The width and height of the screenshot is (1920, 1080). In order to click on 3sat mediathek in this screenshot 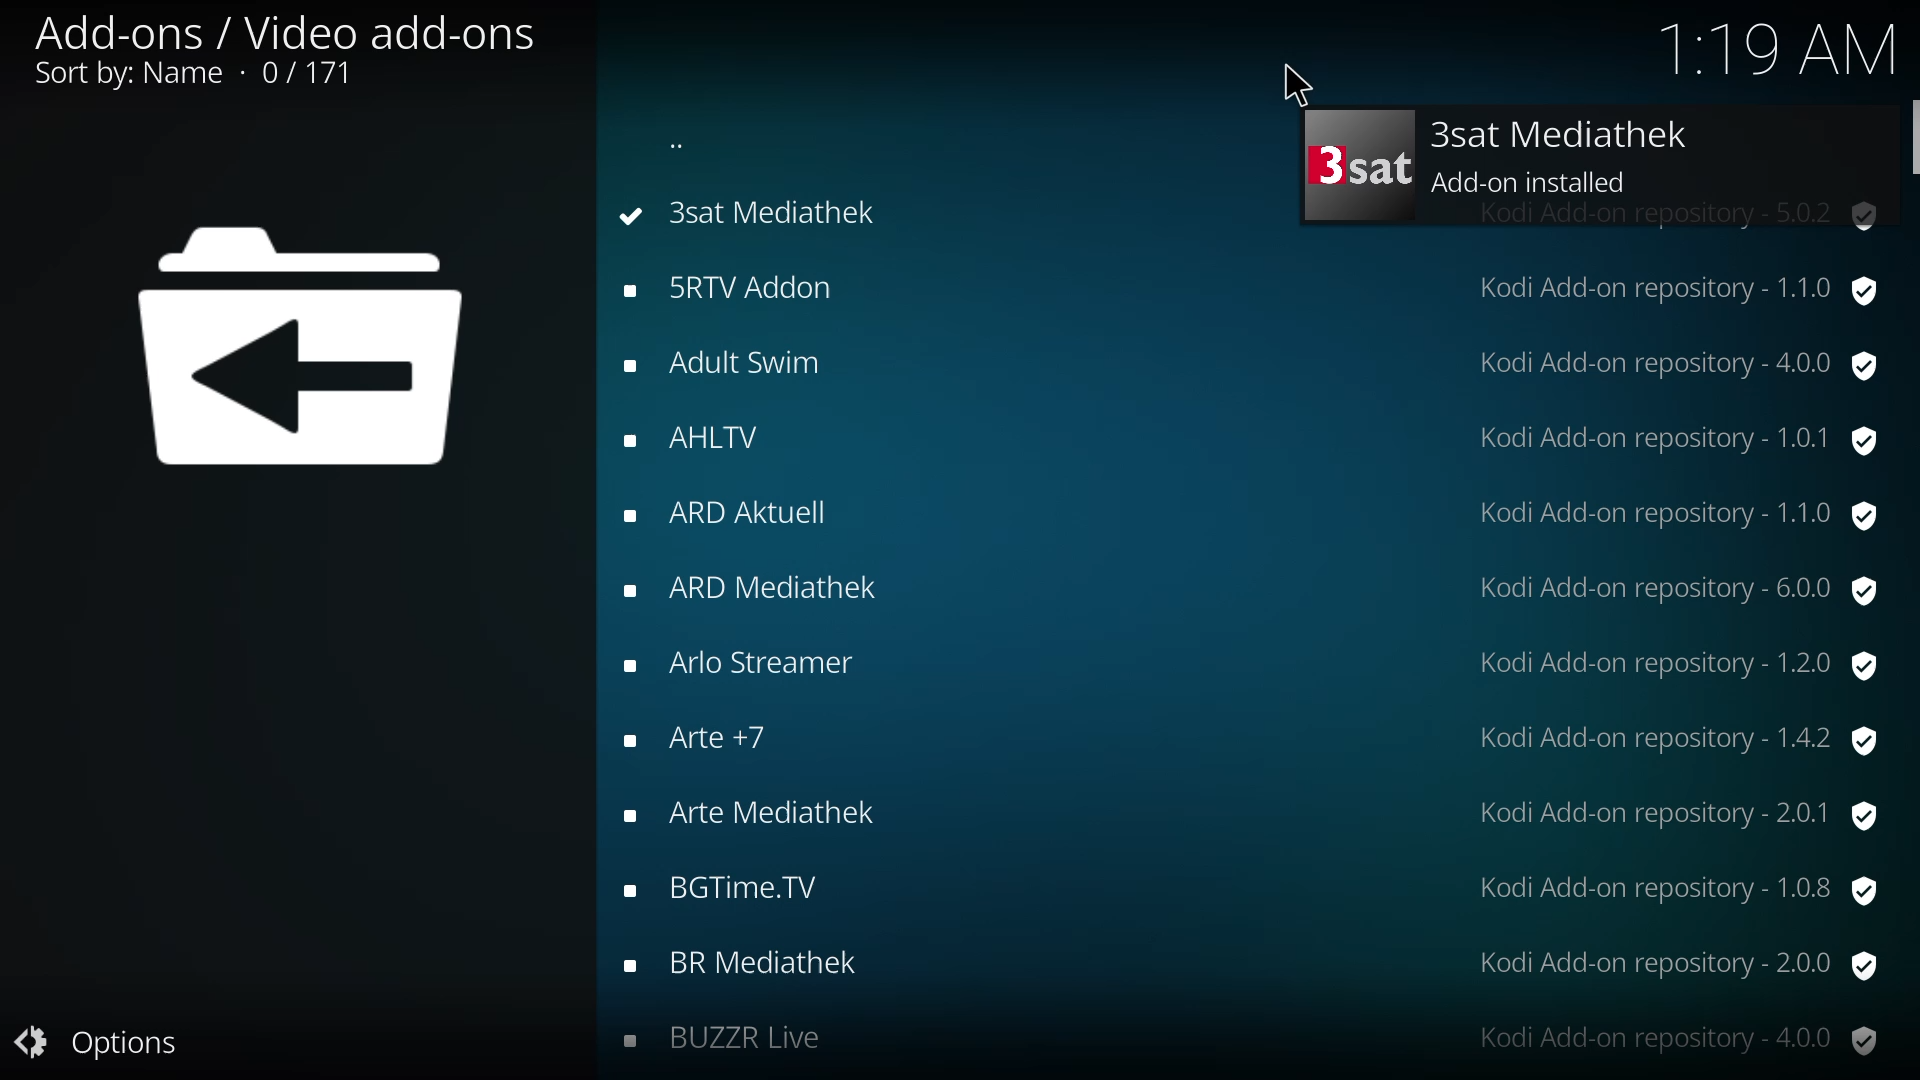, I will do `click(754, 211)`.